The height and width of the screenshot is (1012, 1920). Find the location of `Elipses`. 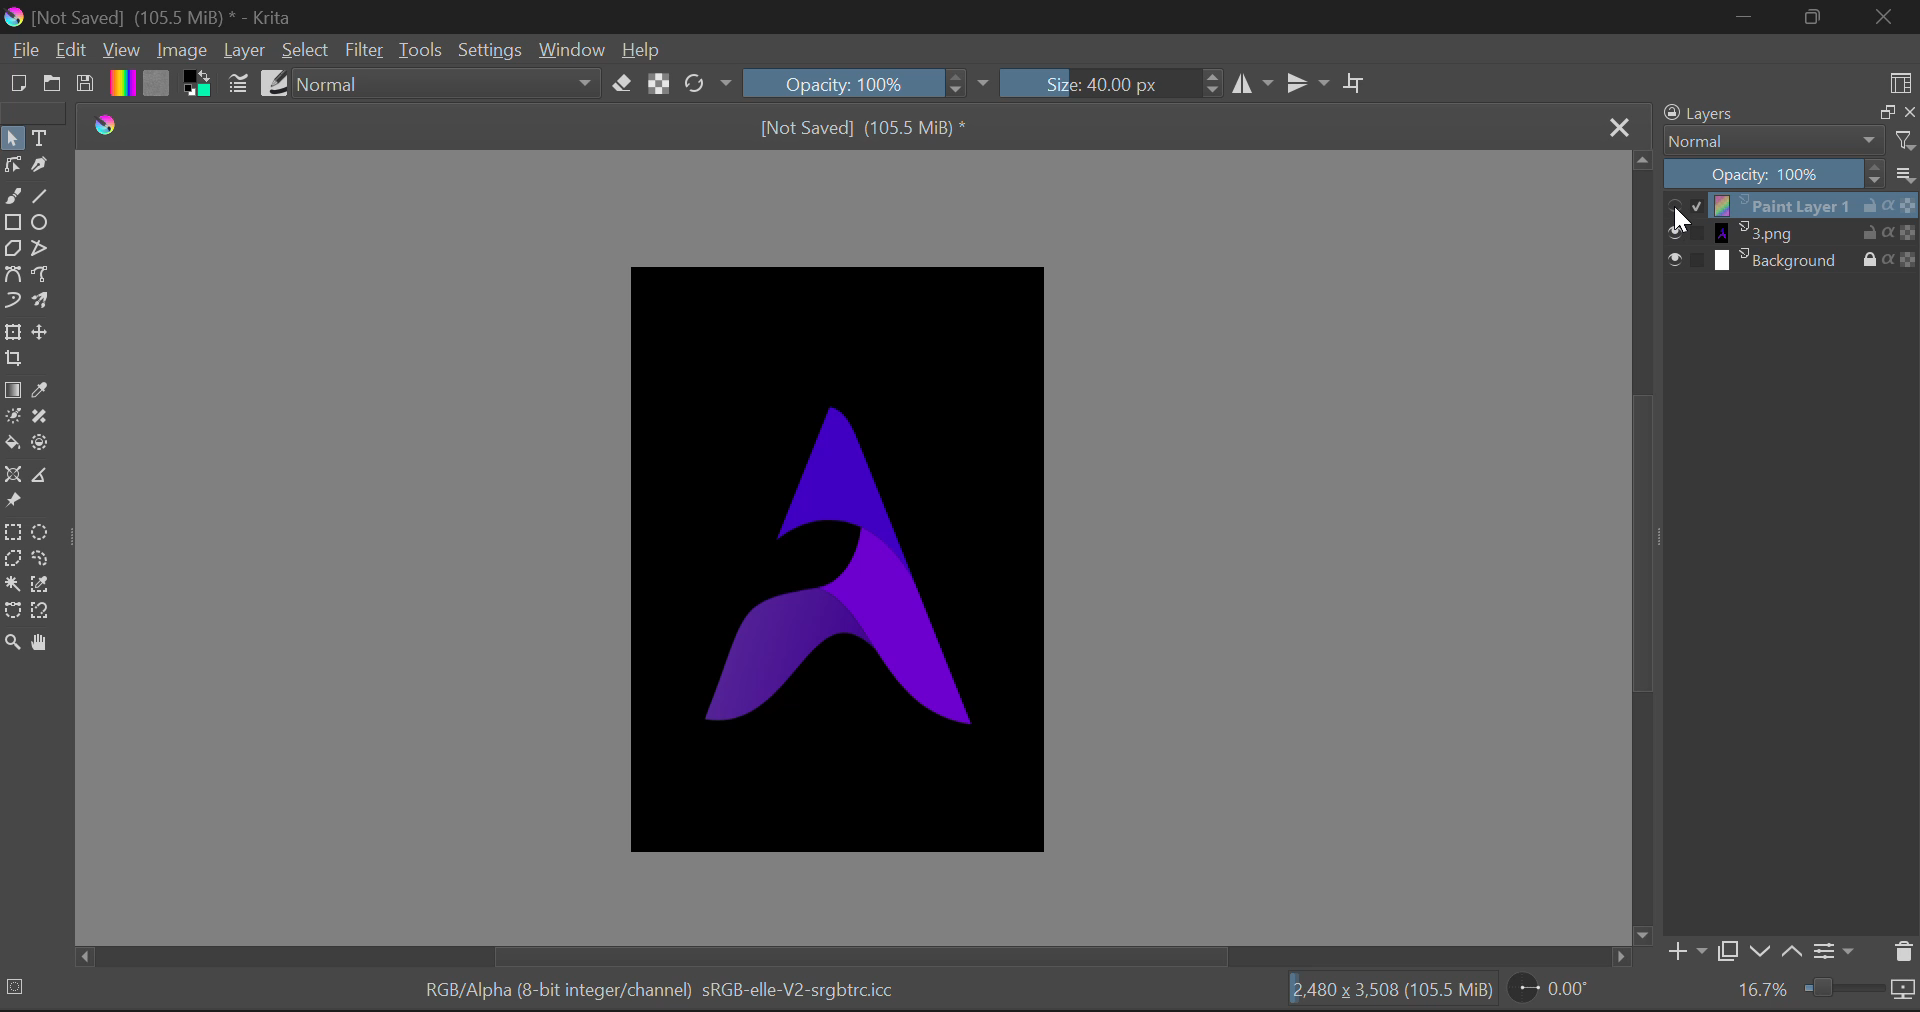

Elipses is located at coordinates (44, 225).